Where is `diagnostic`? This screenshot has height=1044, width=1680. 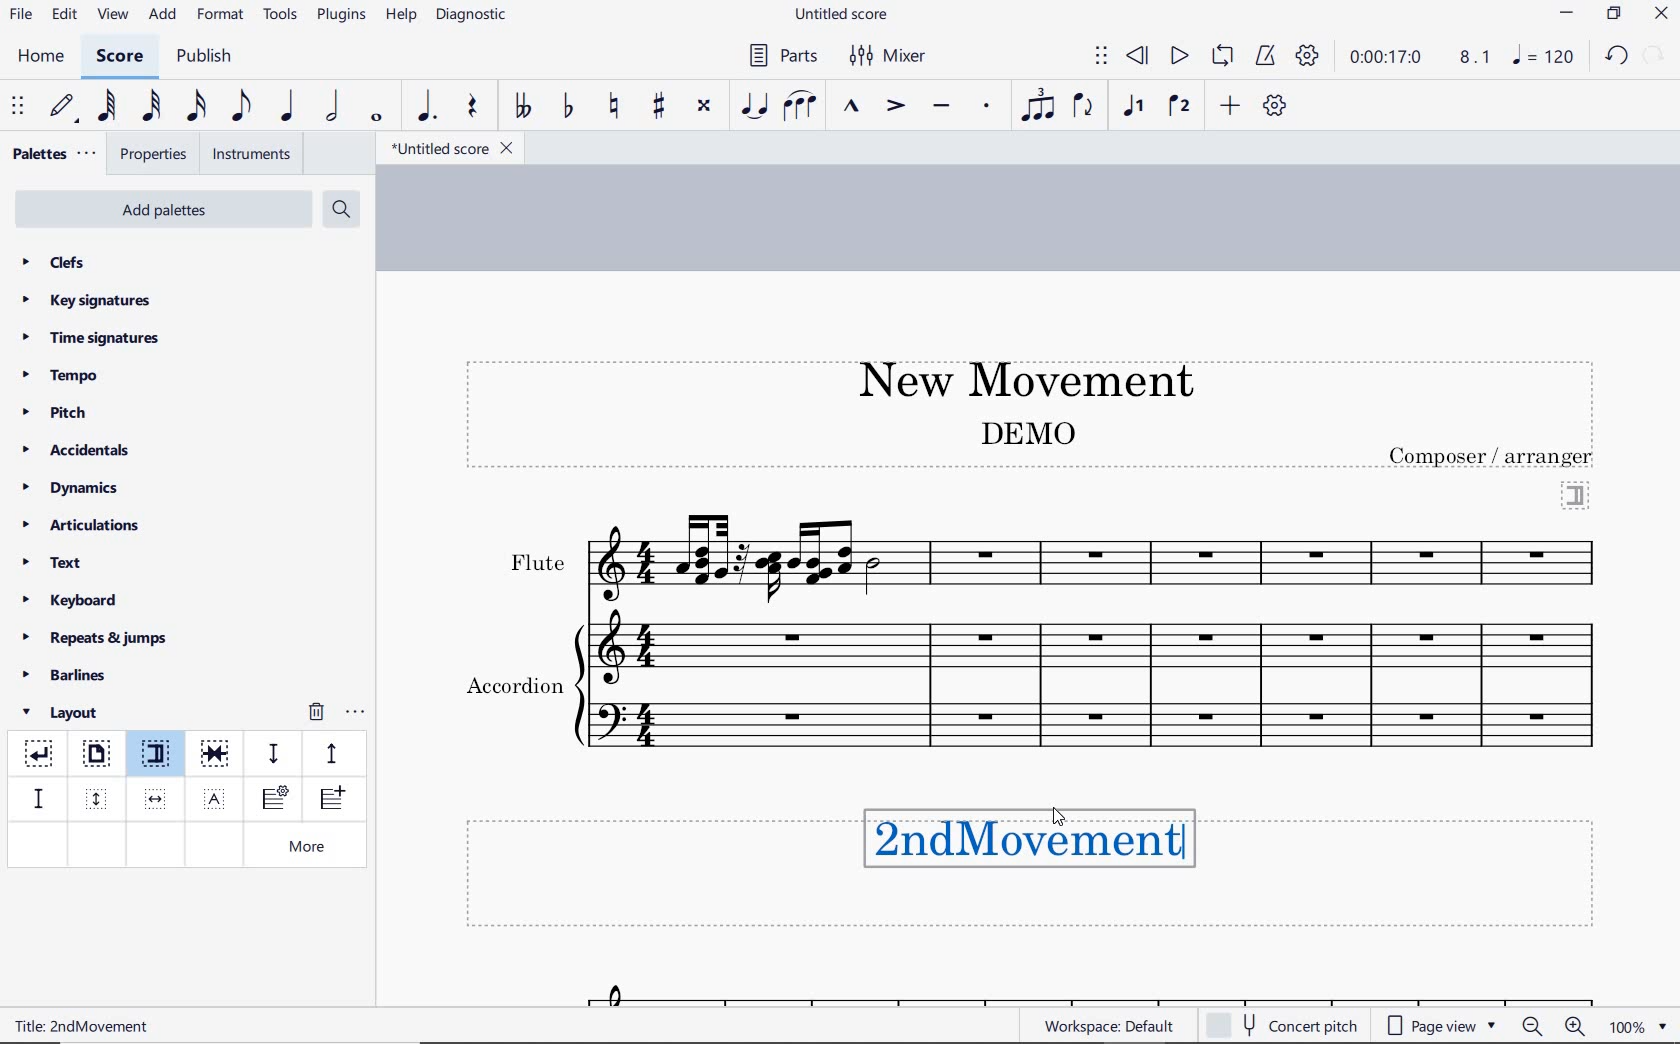 diagnostic is located at coordinates (474, 17).